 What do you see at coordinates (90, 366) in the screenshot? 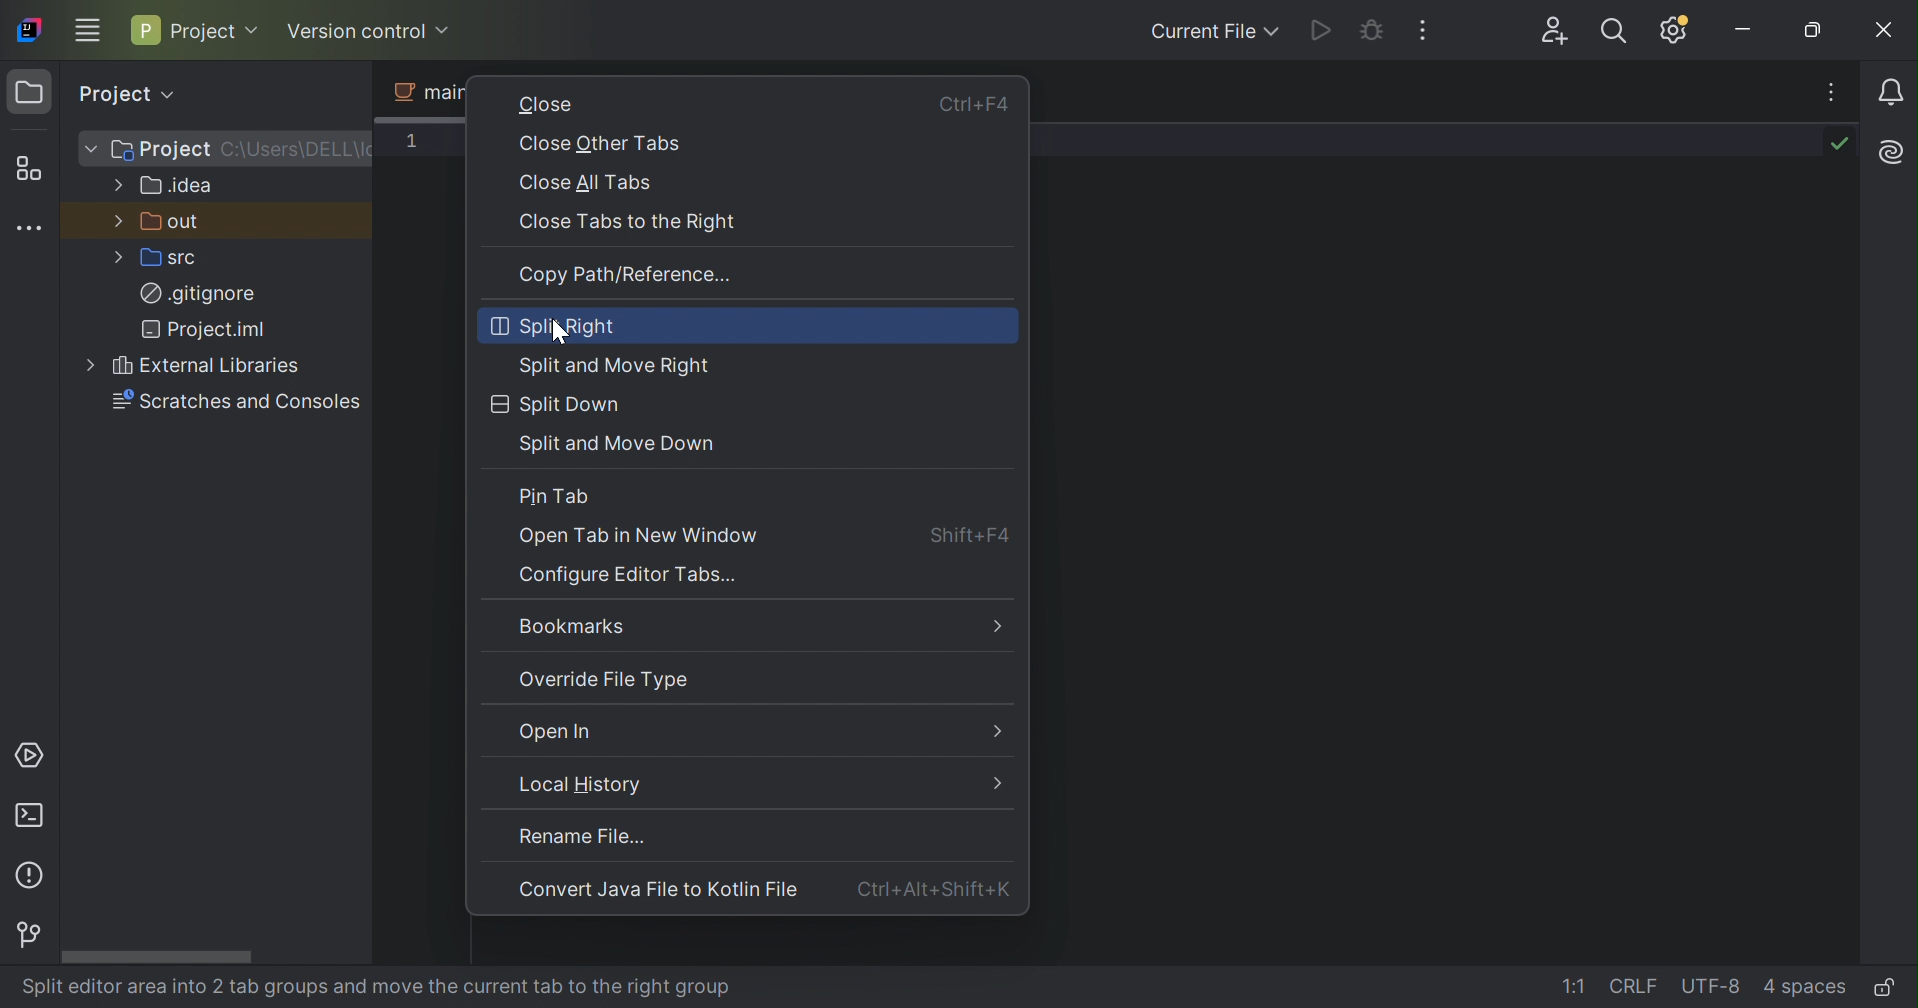
I see `More` at bounding box center [90, 366].